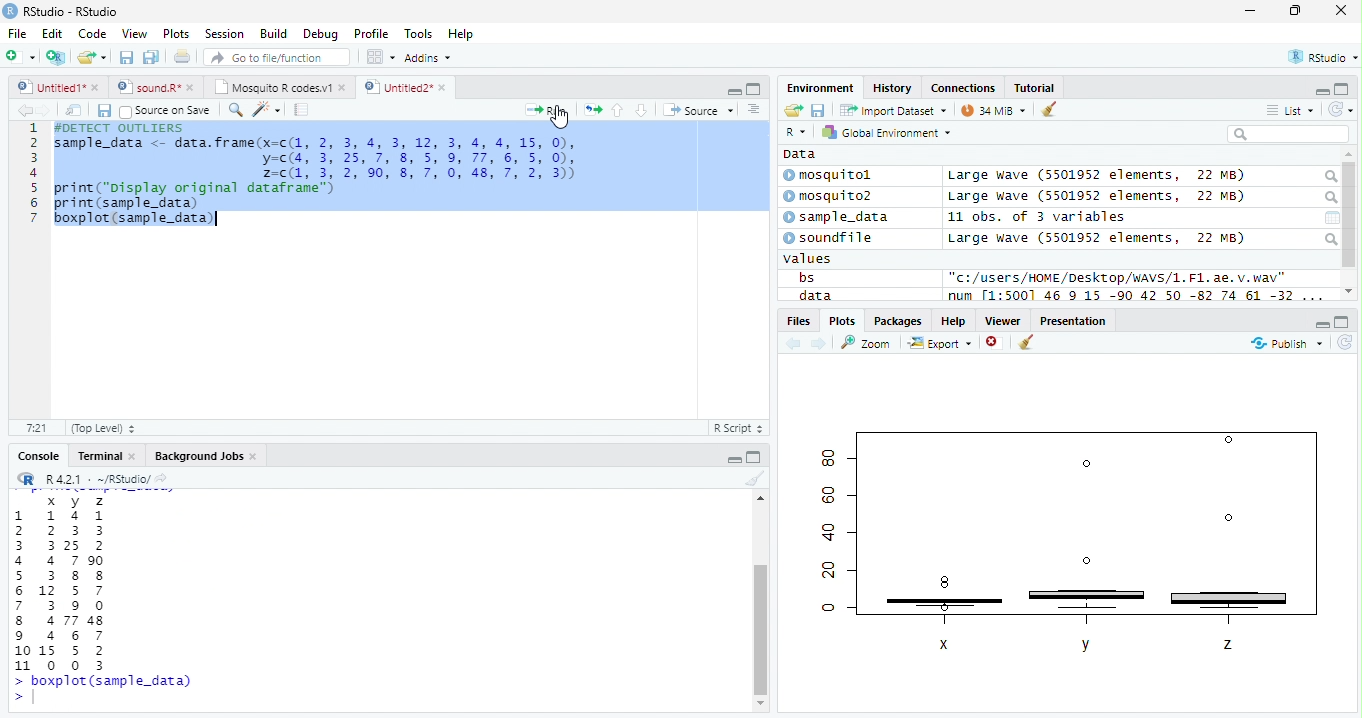 The image size is (1362, 718). I want to click on 11 obs. of 3 variables, so click(1037, 217).